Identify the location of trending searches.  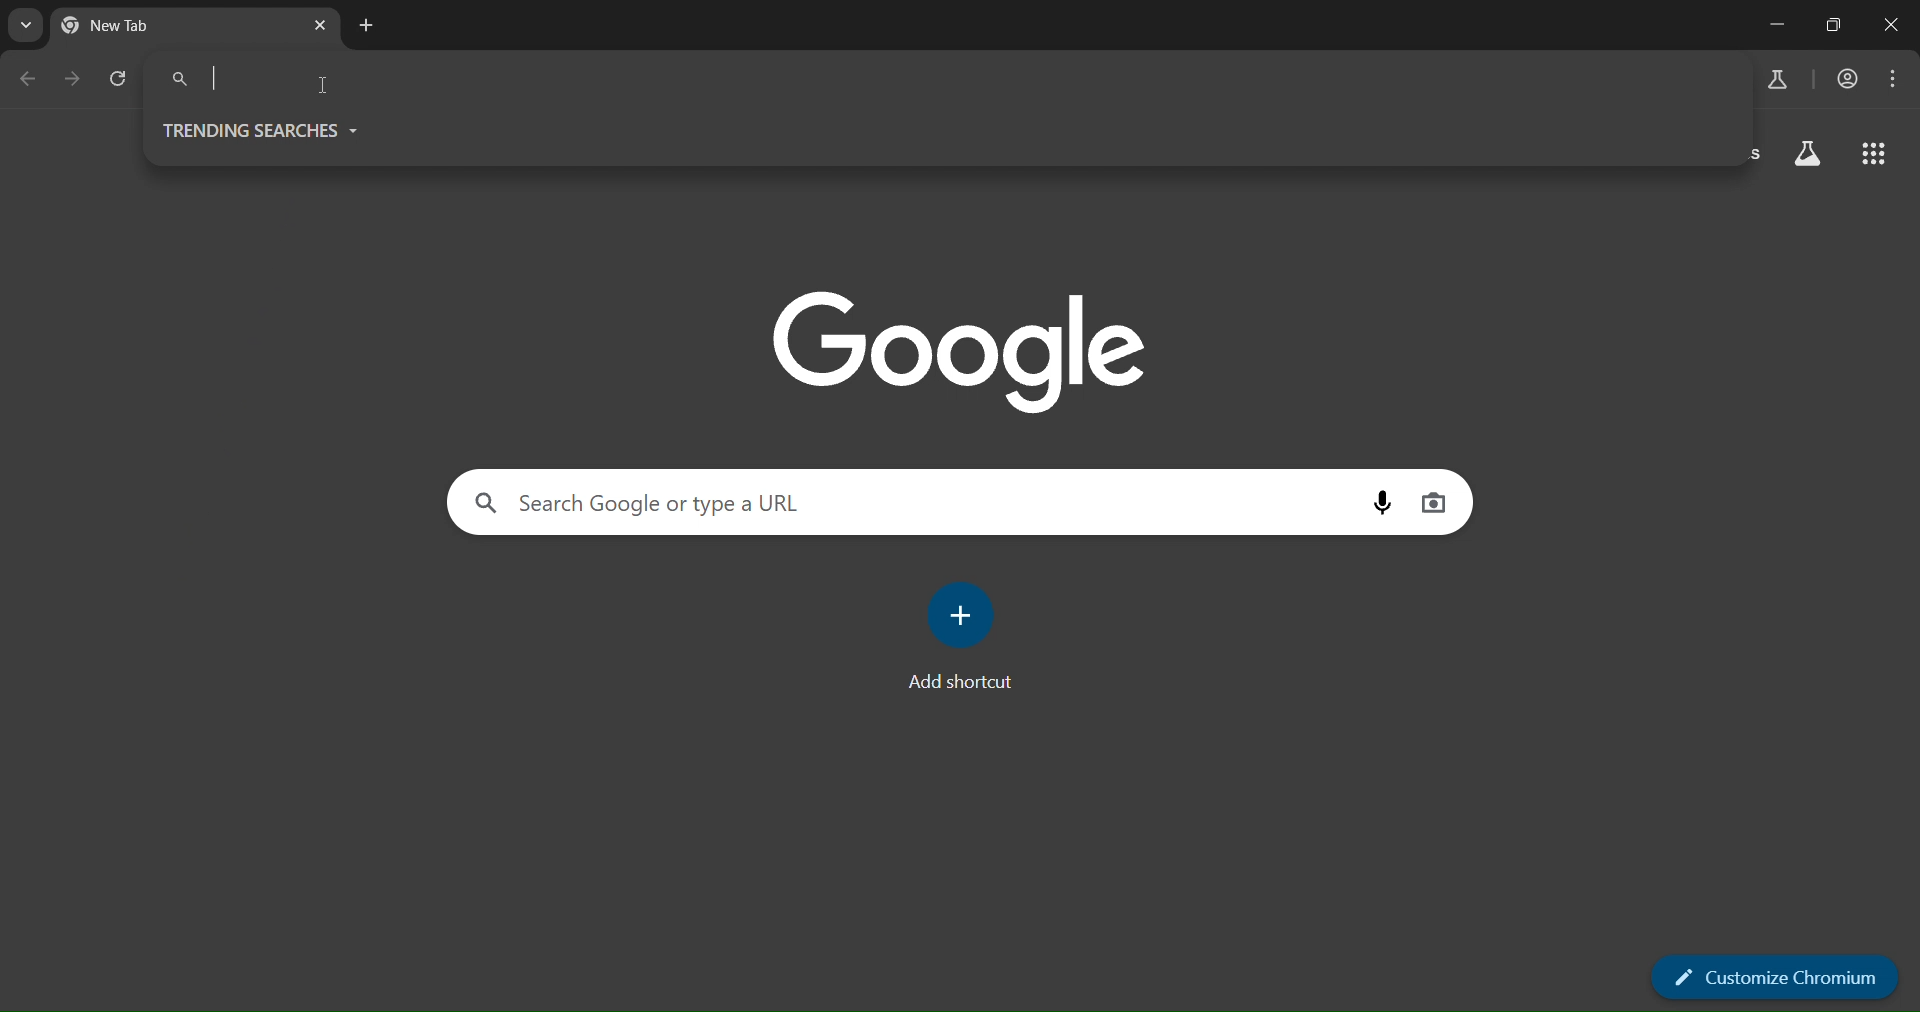
(268, 129).